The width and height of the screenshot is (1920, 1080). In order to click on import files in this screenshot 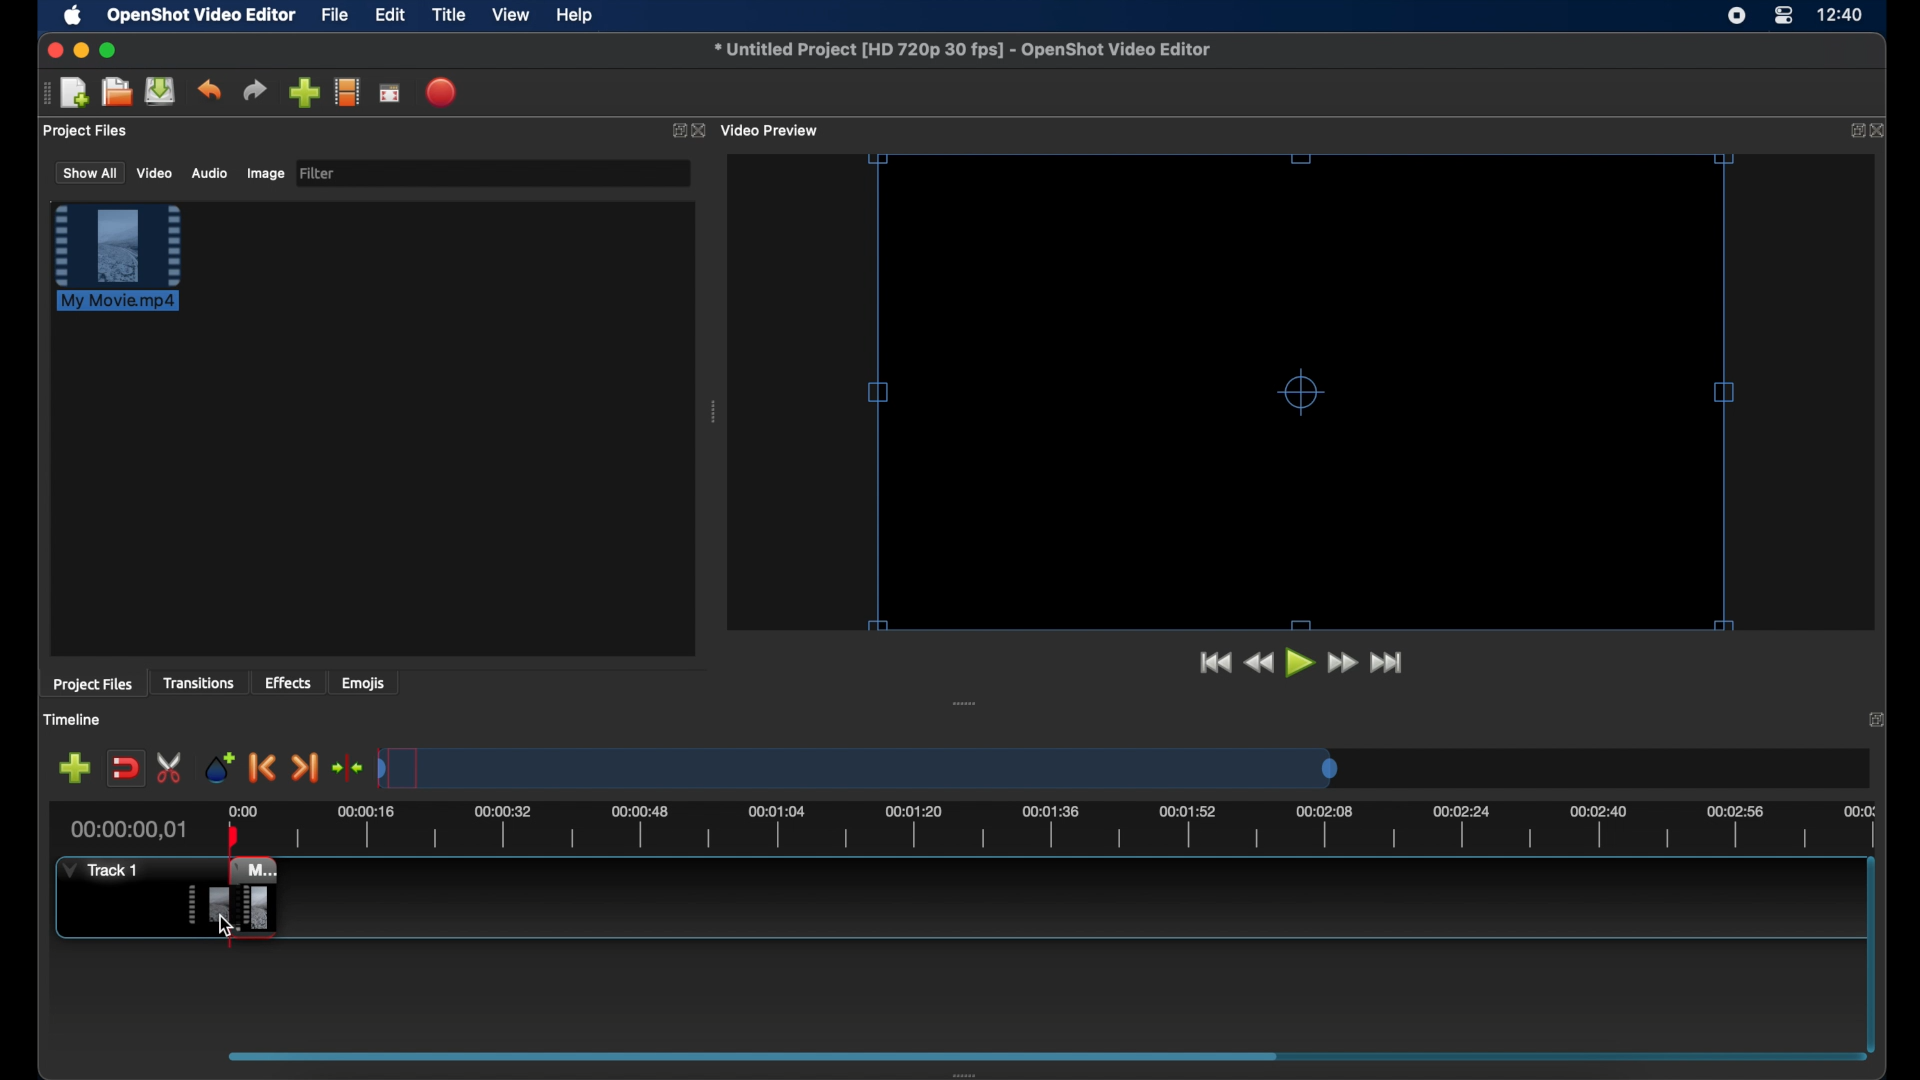, I will do `click(304, 93)`.